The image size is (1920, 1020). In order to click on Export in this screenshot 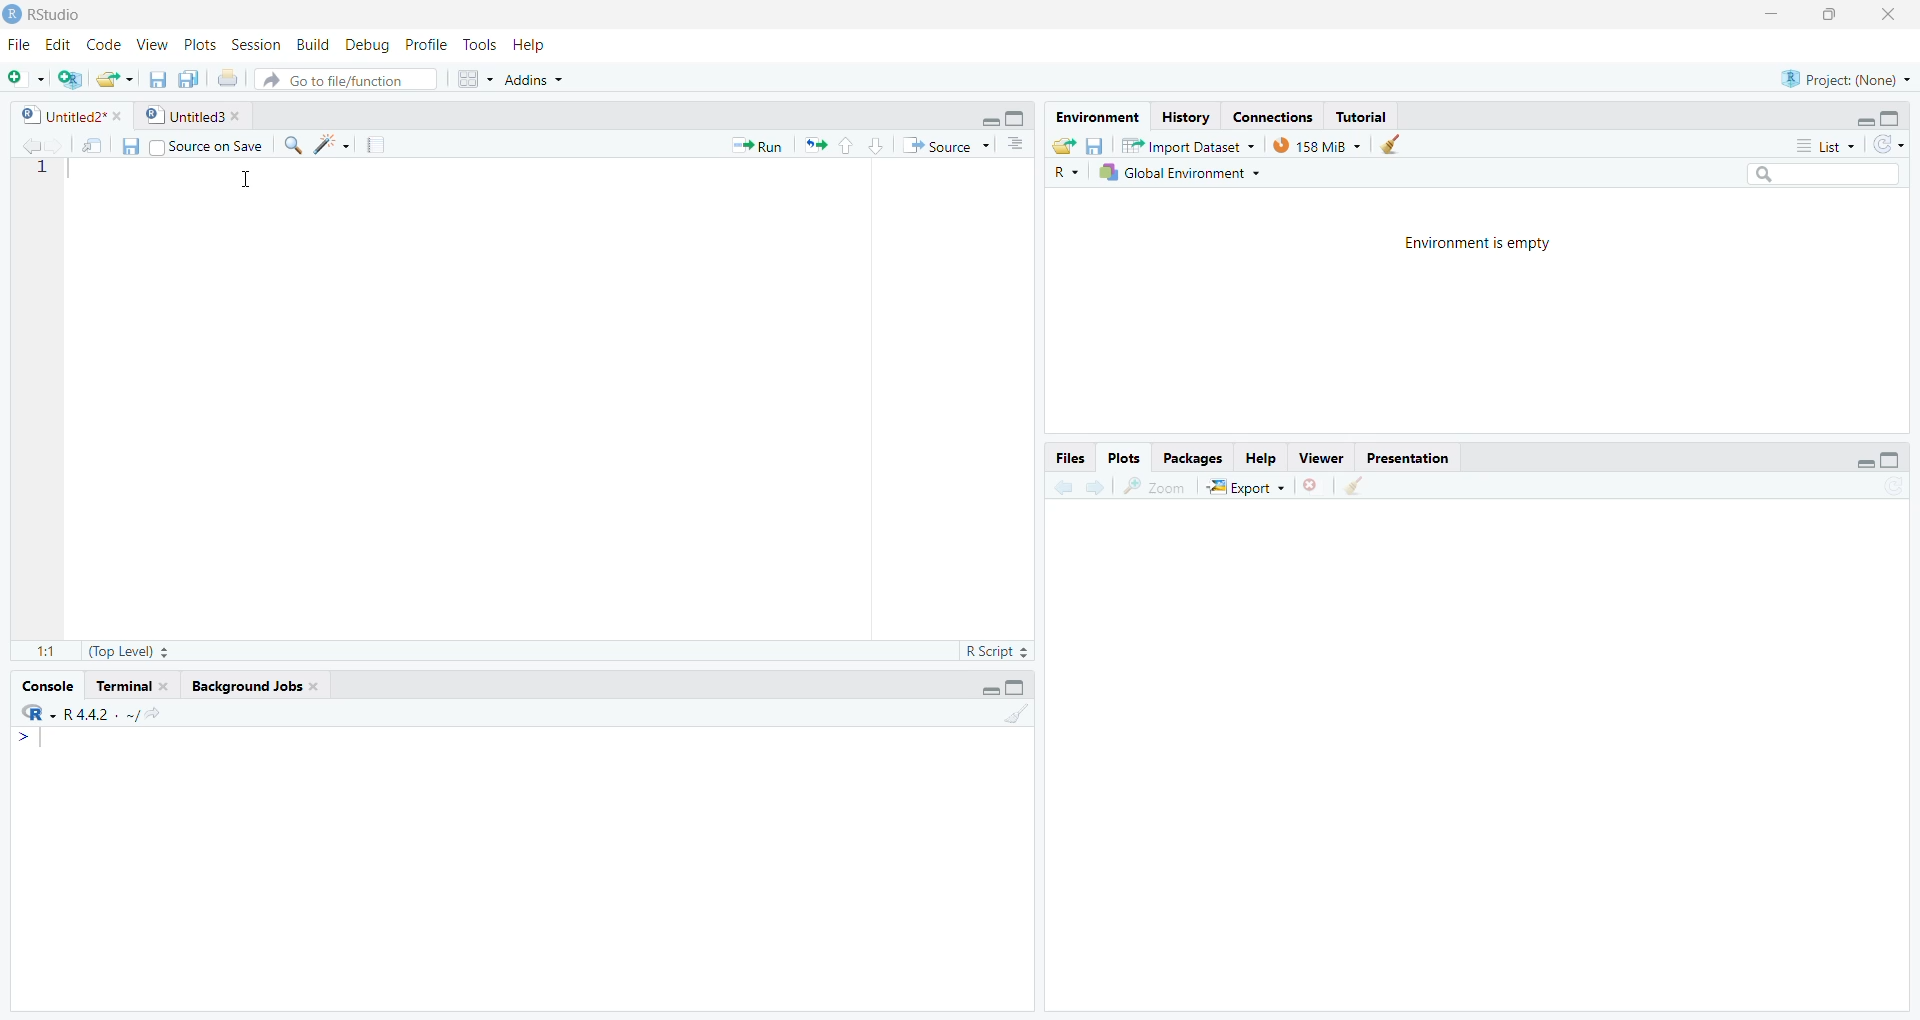, I will do `click(1249, 484)`.